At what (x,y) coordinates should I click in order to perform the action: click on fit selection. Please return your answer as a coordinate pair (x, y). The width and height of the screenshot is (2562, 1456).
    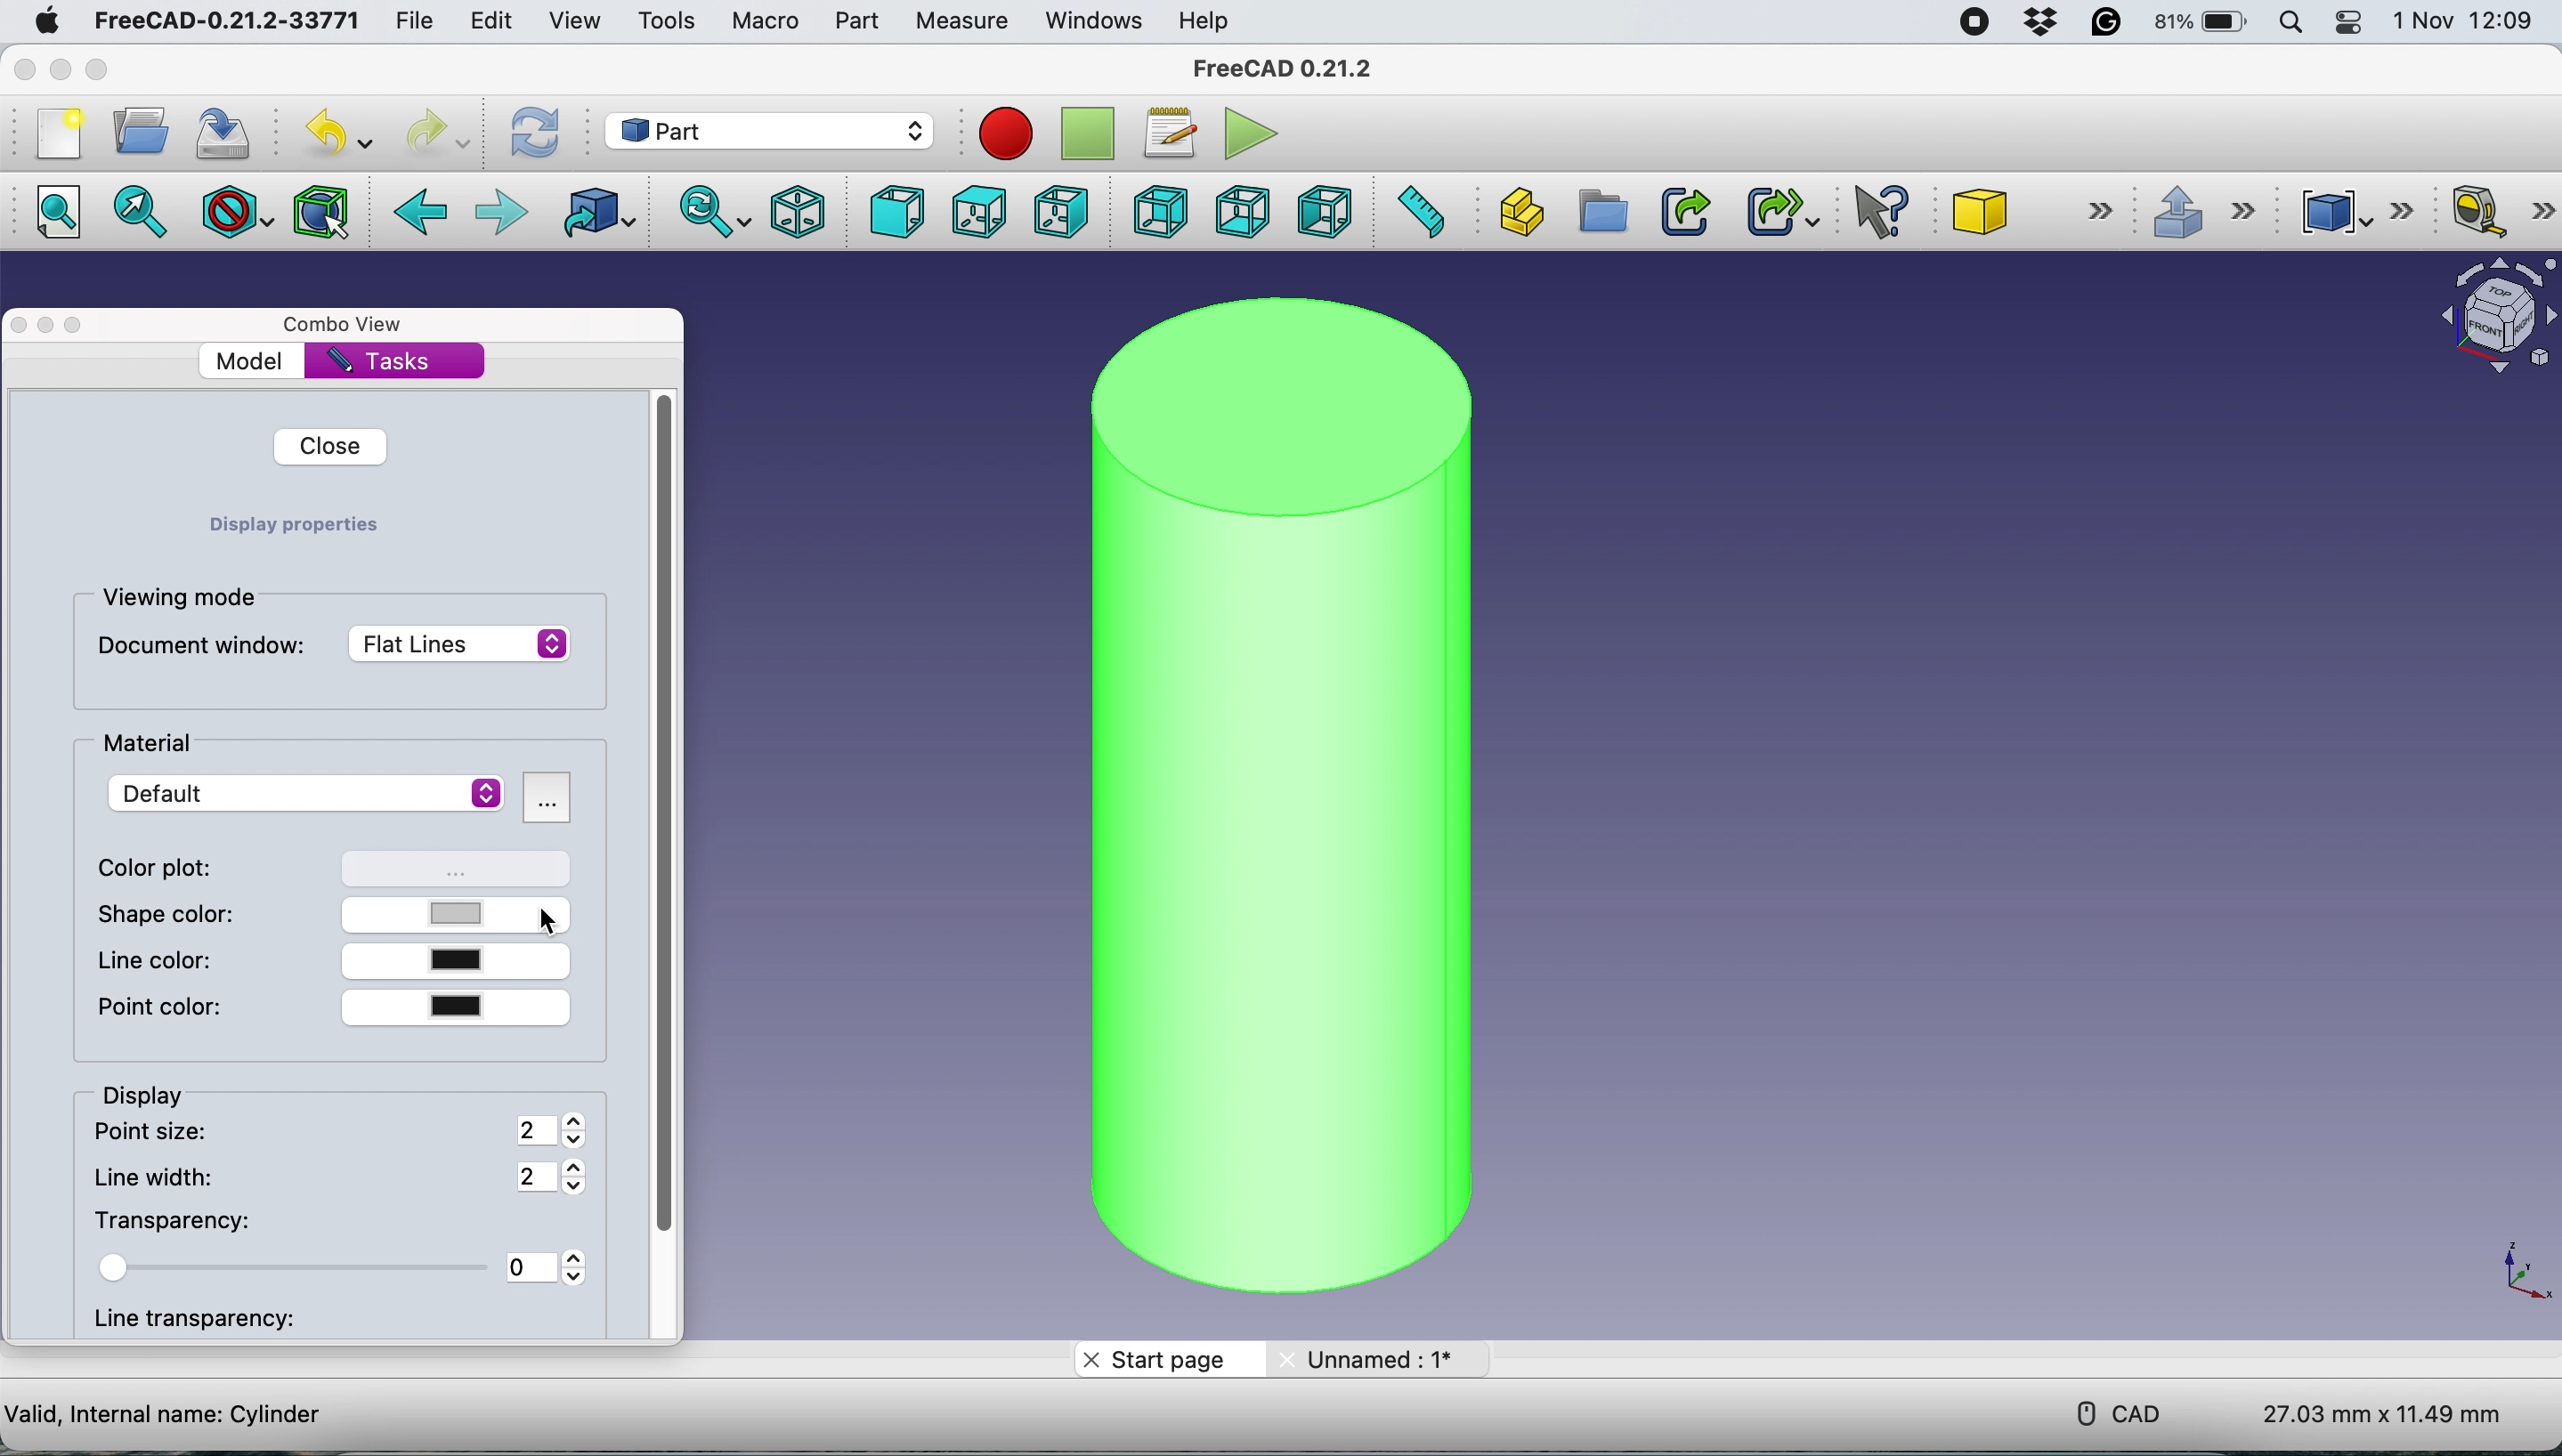
    Looking at the image, I should click on (141, 214).